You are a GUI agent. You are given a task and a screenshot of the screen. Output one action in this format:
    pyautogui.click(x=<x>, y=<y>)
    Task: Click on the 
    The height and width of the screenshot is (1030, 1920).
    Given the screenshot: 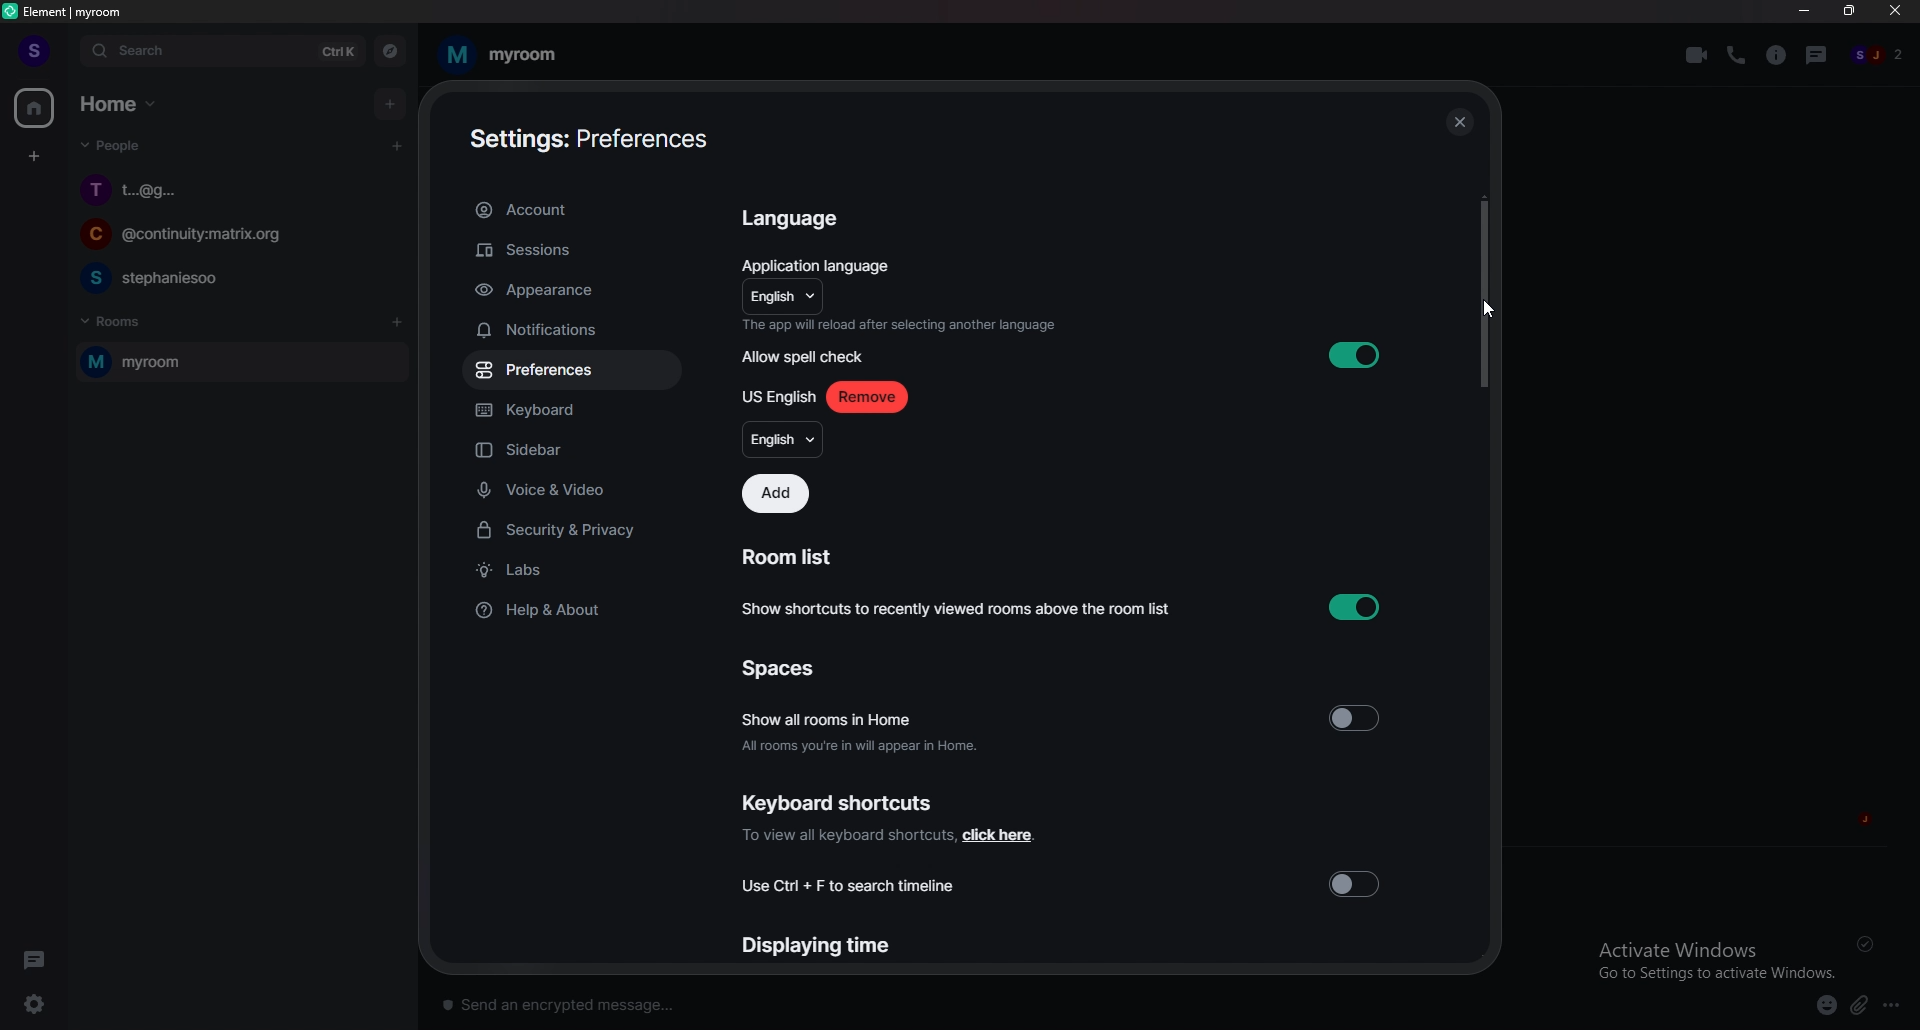 What is the action you would take?
    pyautogui.click(x=1870, y=944)
    